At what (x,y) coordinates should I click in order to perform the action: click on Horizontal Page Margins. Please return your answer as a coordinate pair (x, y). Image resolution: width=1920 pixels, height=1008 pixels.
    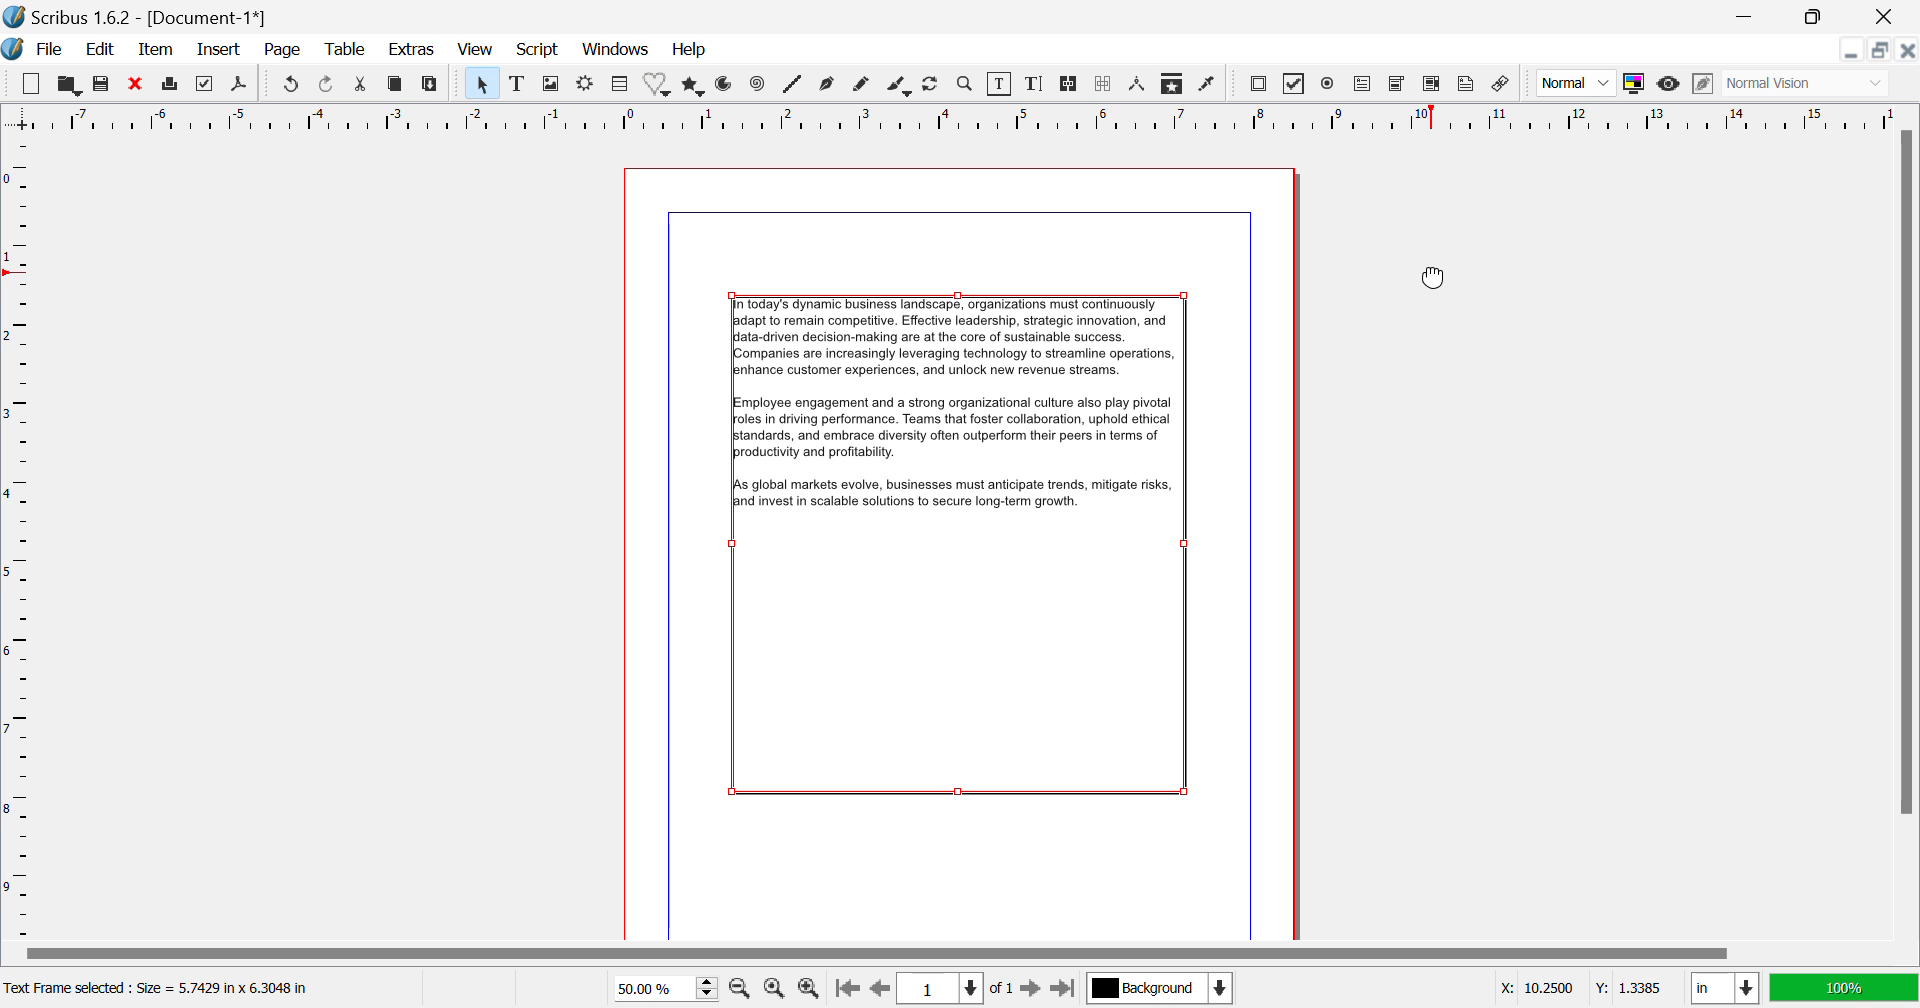
    Looking at the image, I should click on (22, 540).